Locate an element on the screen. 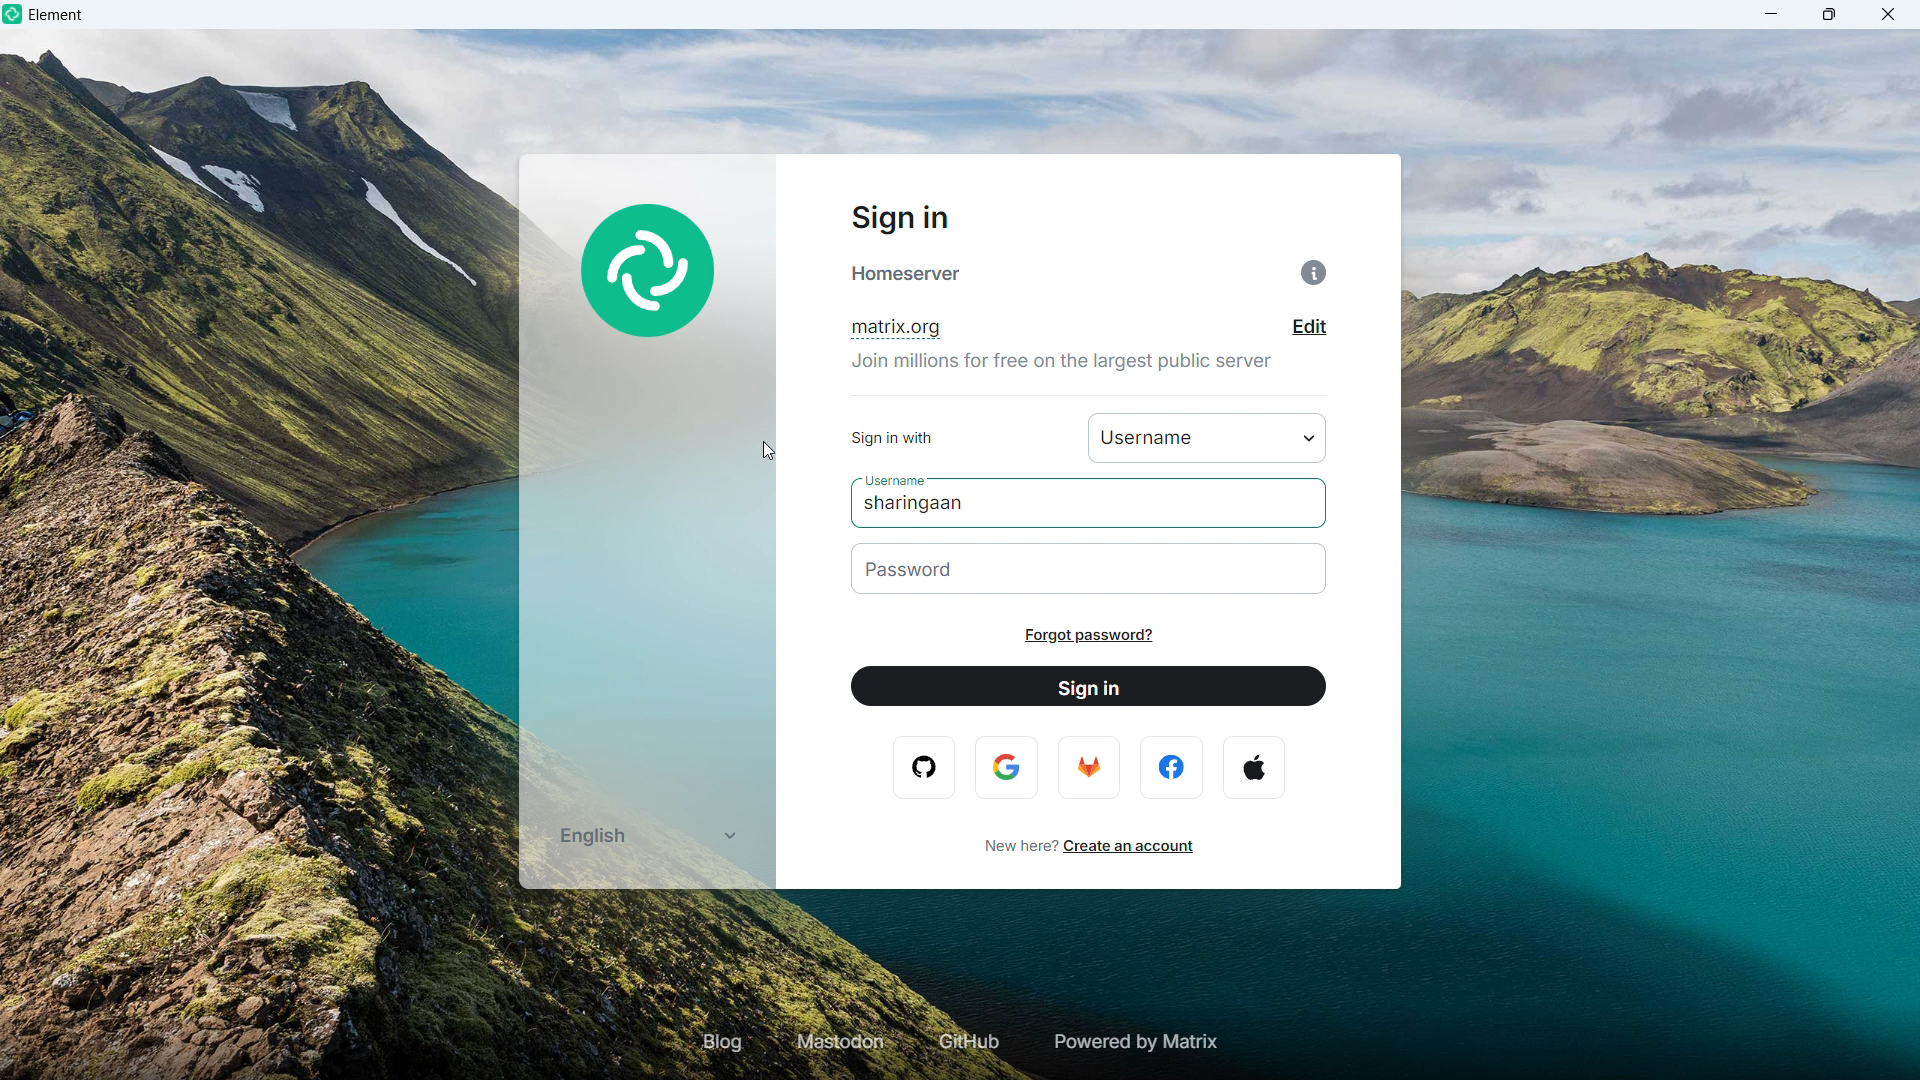 This screenshot has height=1080, width=1920. Enter password  is located at coordinates (1091, 569).